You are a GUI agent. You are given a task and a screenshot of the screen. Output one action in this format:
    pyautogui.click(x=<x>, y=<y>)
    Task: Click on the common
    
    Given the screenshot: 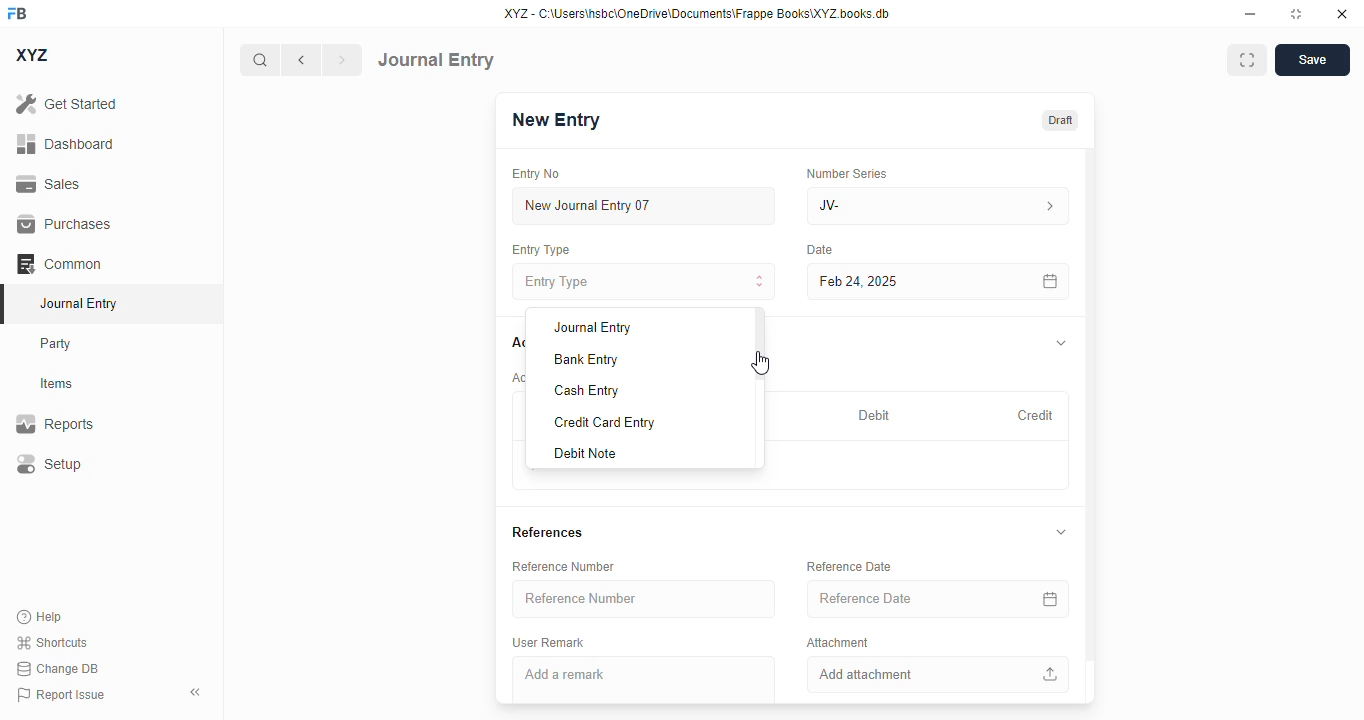 What is the action you would take?
    pyautogui.click(x=59, y=263)
    